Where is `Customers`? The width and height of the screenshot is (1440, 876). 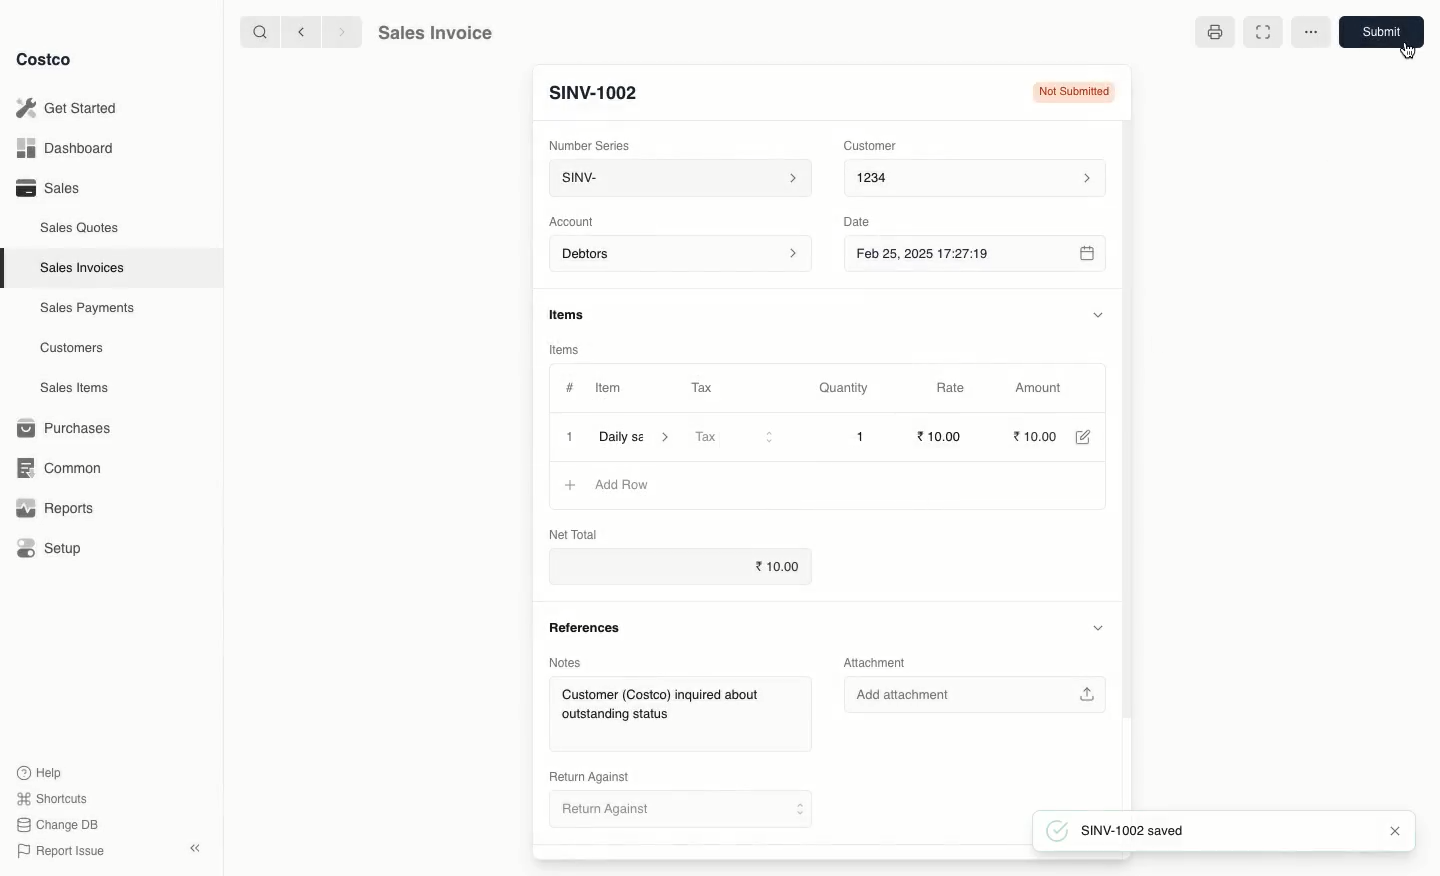 Customers is located at coordinates (70, 347).